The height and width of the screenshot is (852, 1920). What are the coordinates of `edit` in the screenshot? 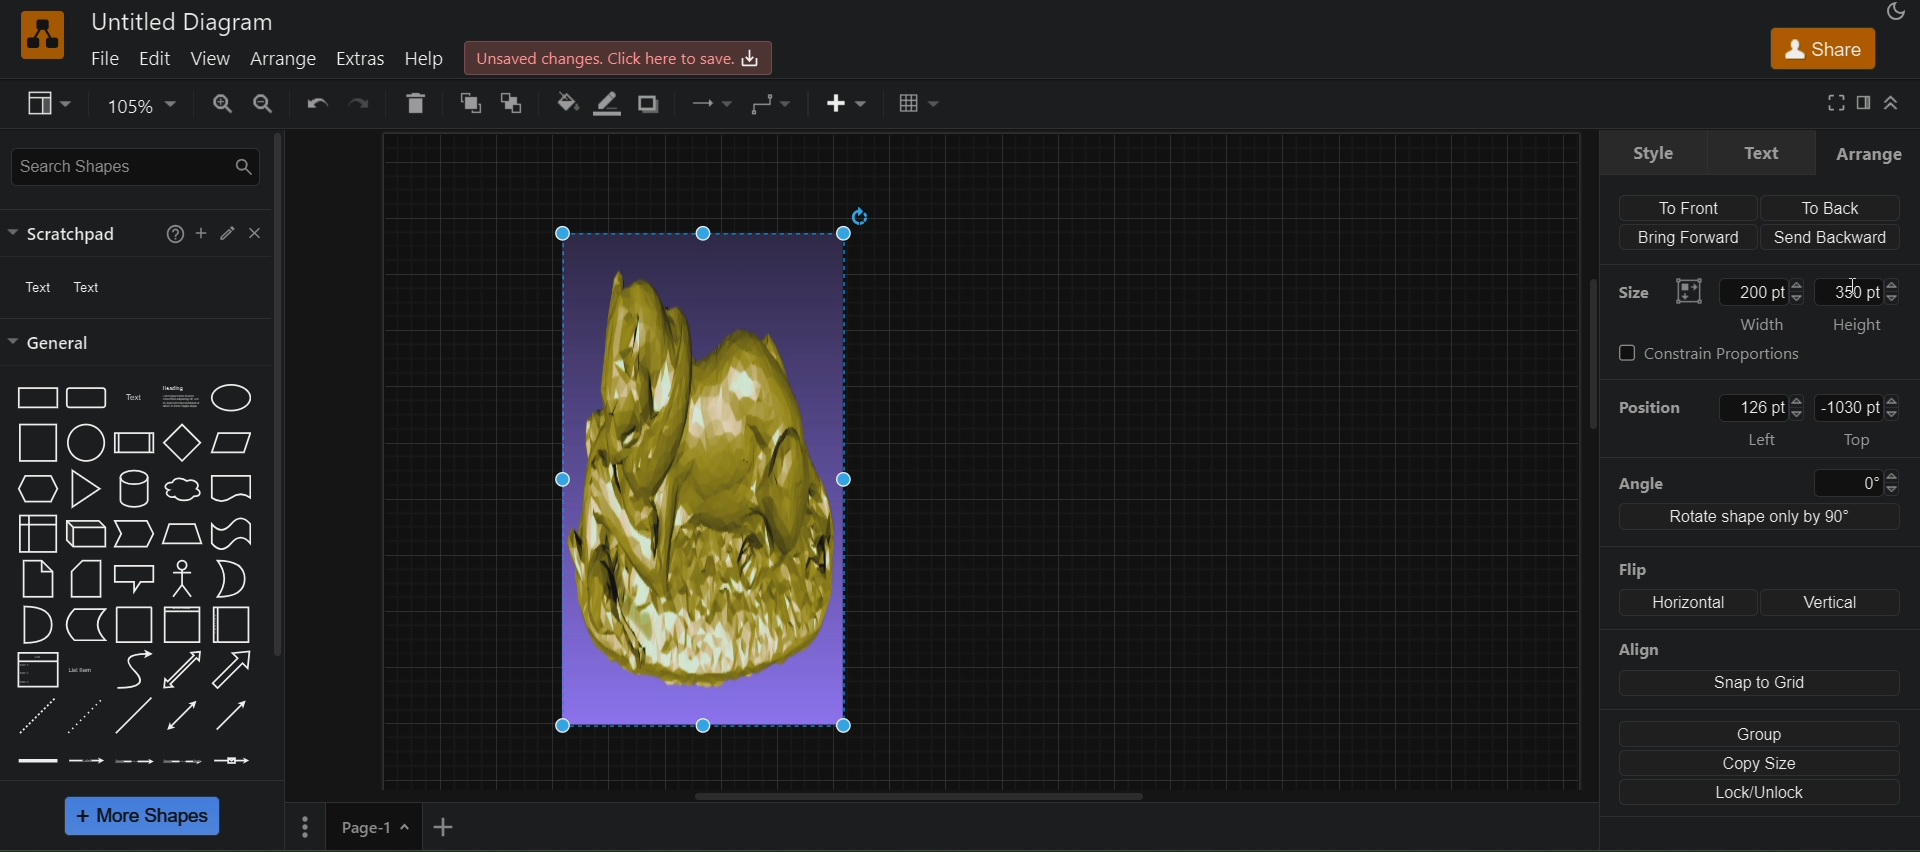 It's located at (226, 232).